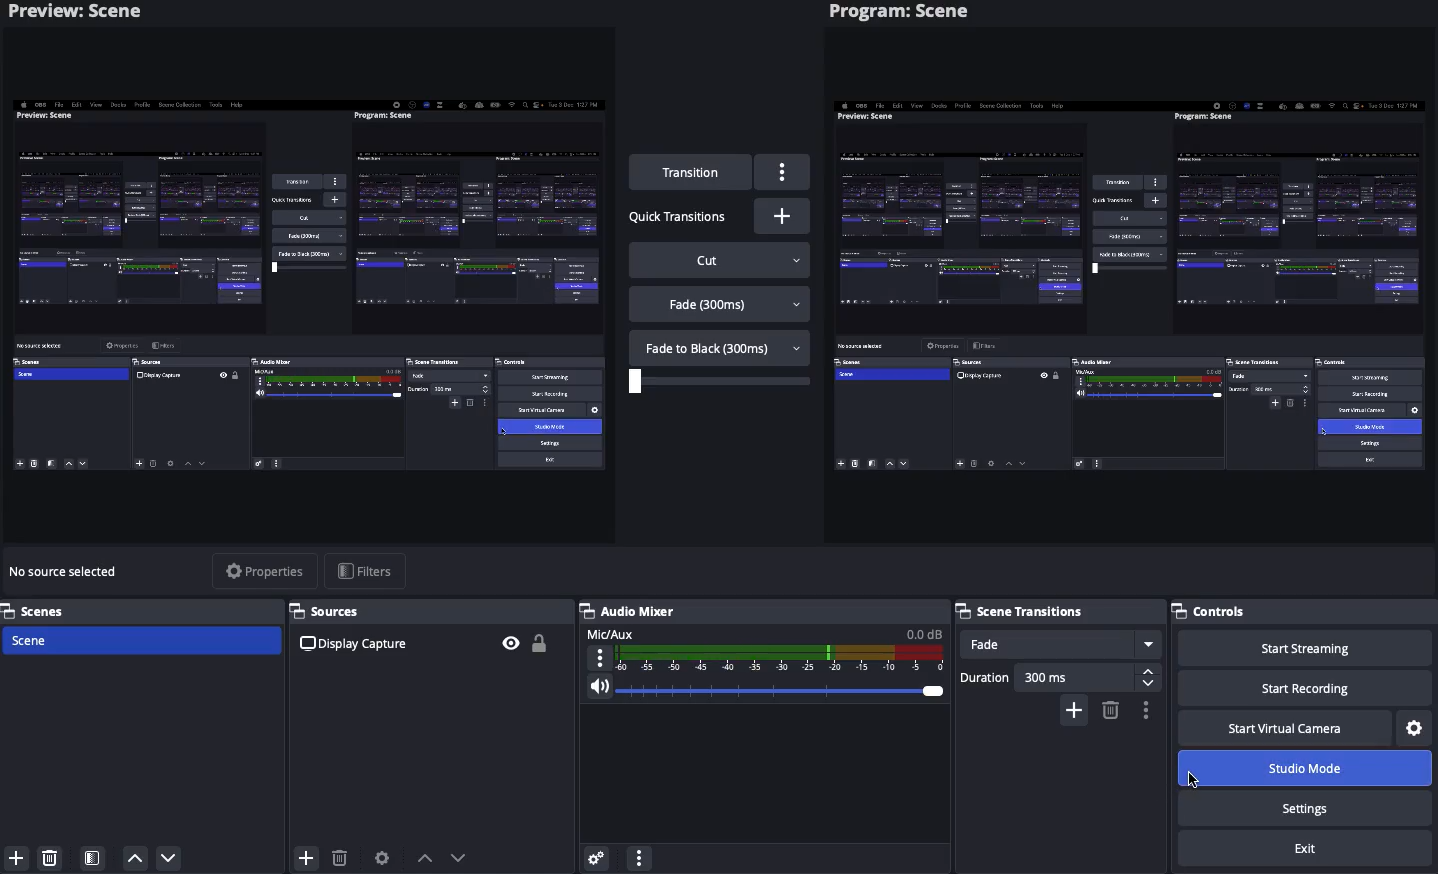 The width and height of the screenshot is (1438, 874). I want to click on Properties, so click(267, 571).